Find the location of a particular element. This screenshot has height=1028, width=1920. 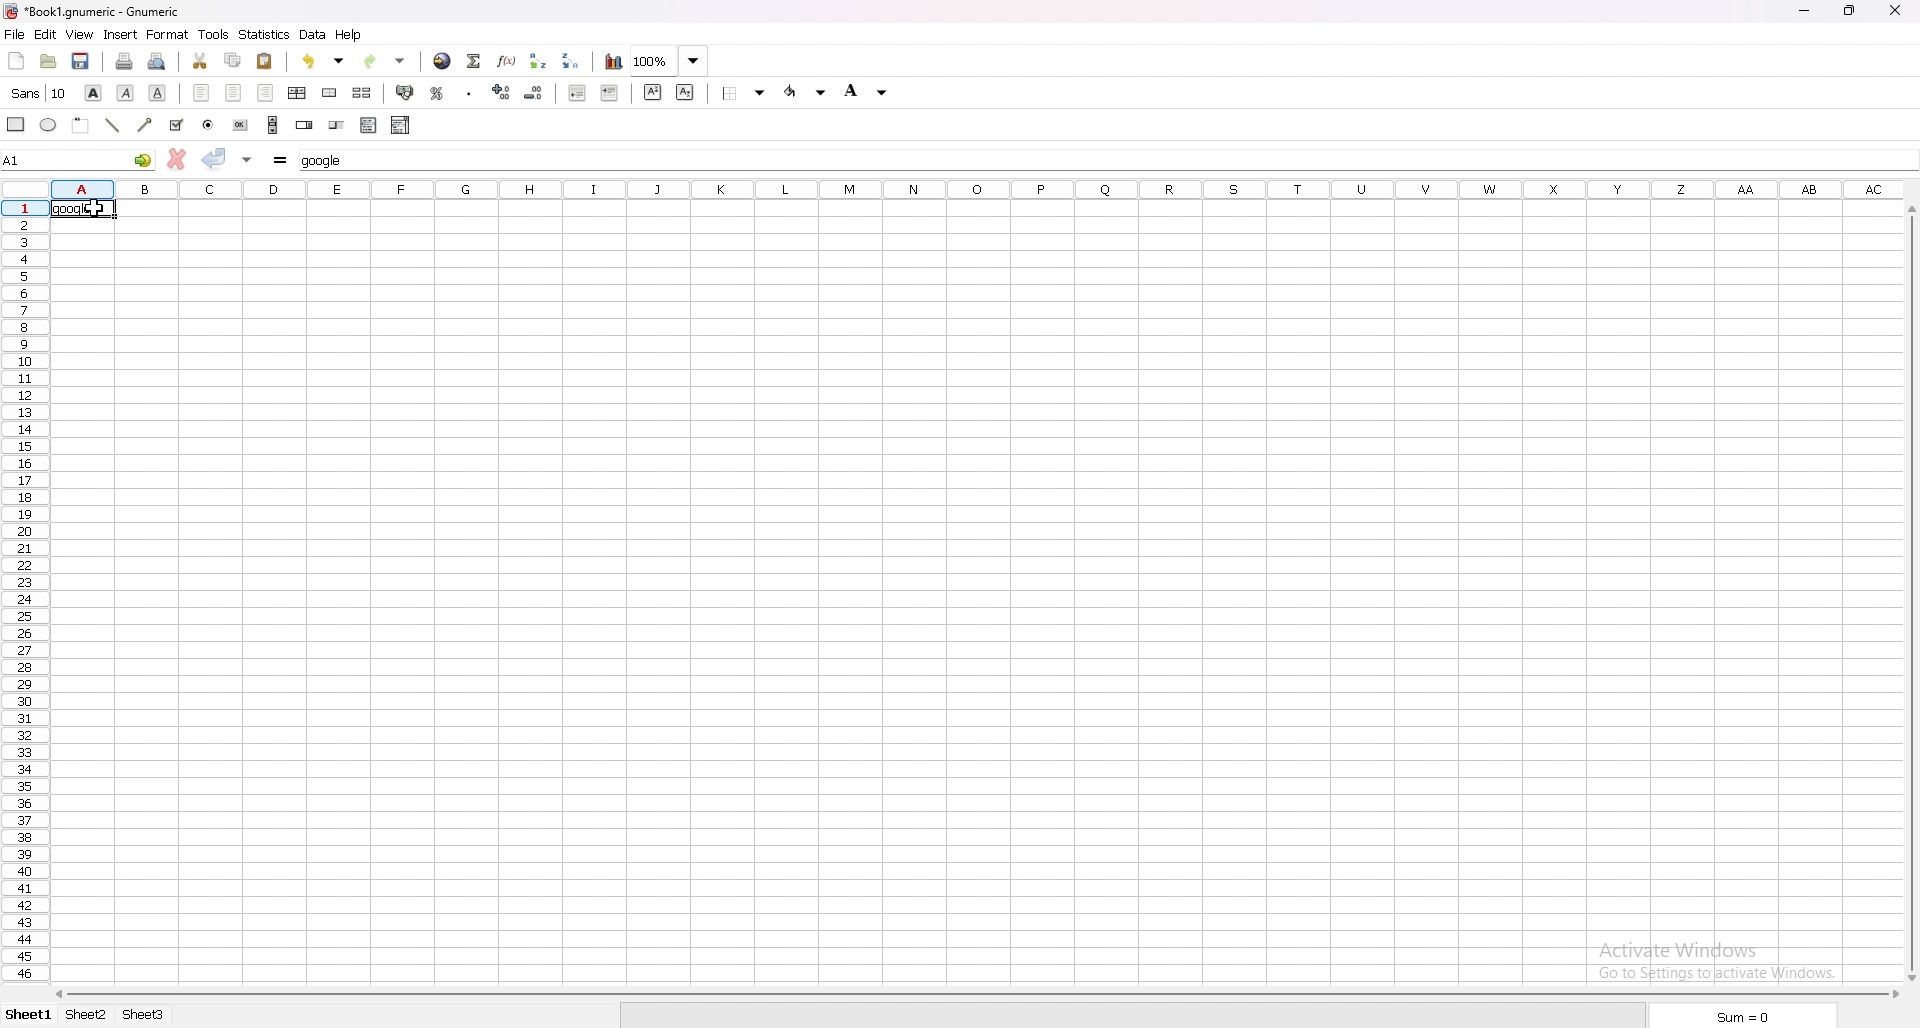

decrease indent is located at coordinates (576, 92).